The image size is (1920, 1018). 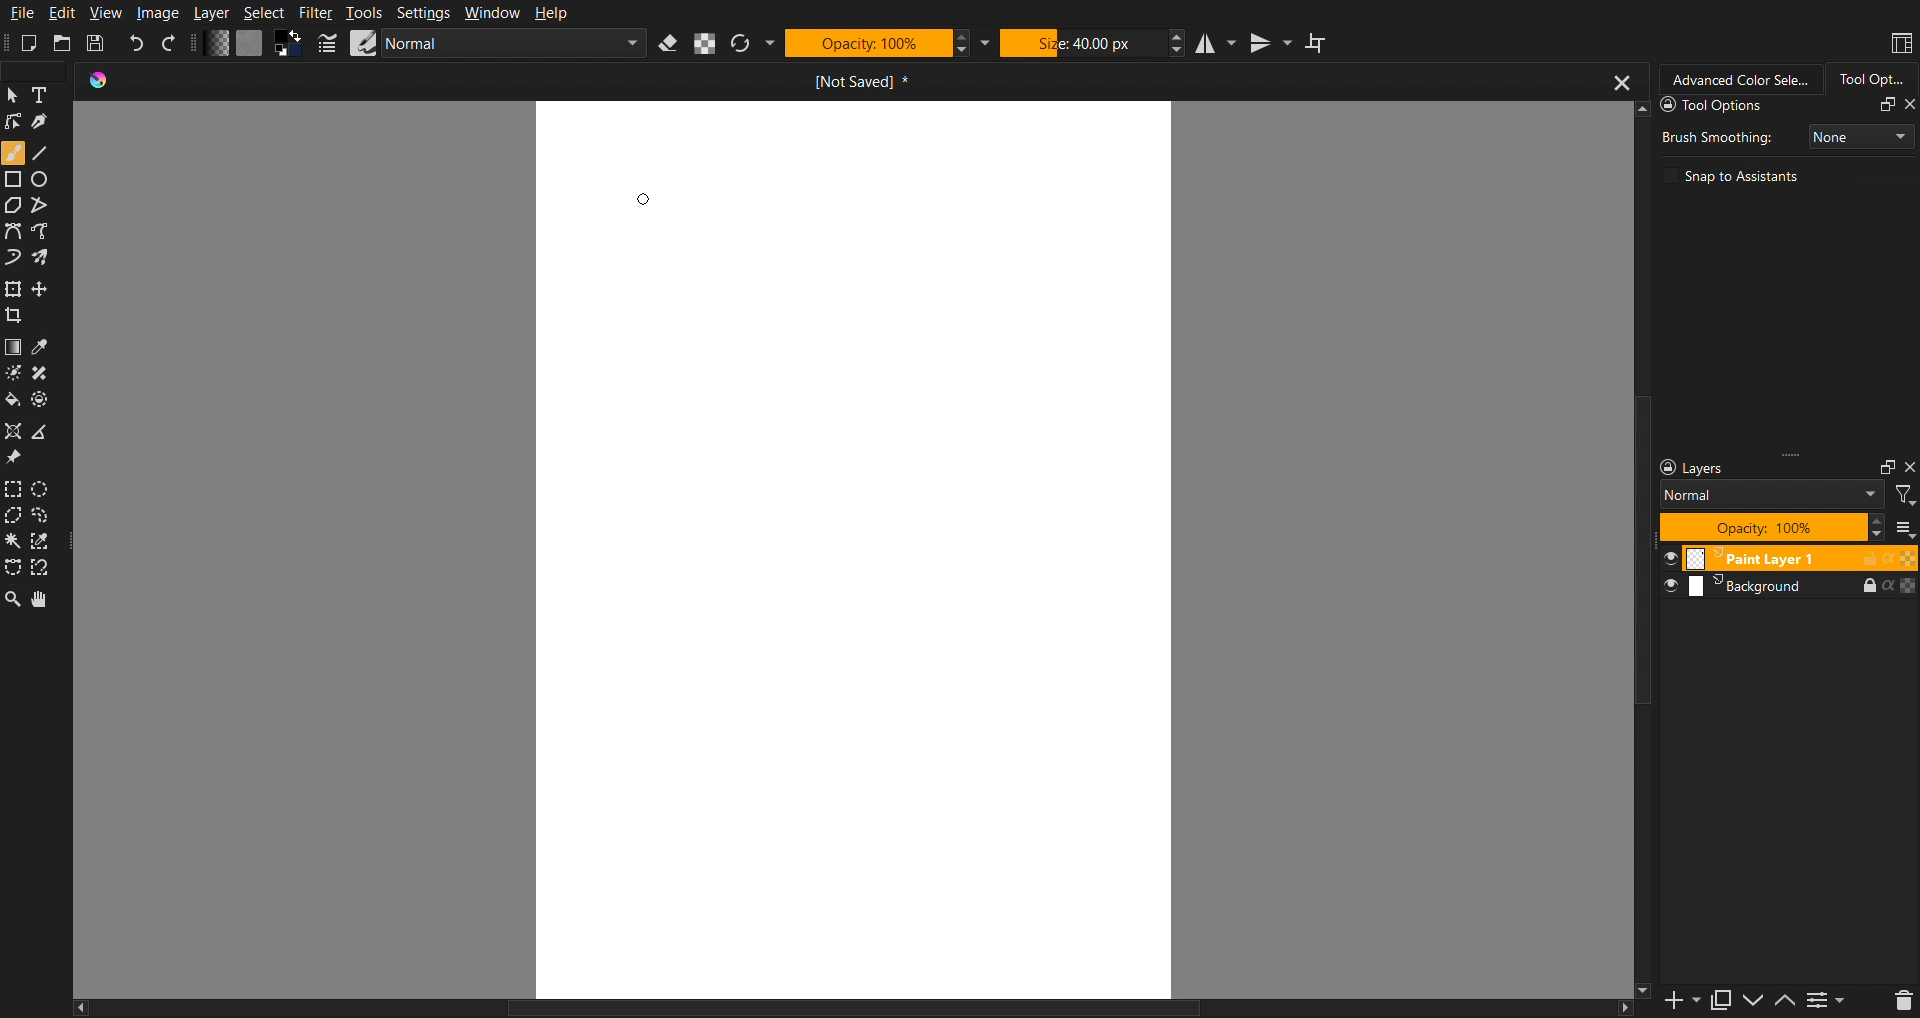 I want to click on Fullscreen, so click(x=1885, y=105).